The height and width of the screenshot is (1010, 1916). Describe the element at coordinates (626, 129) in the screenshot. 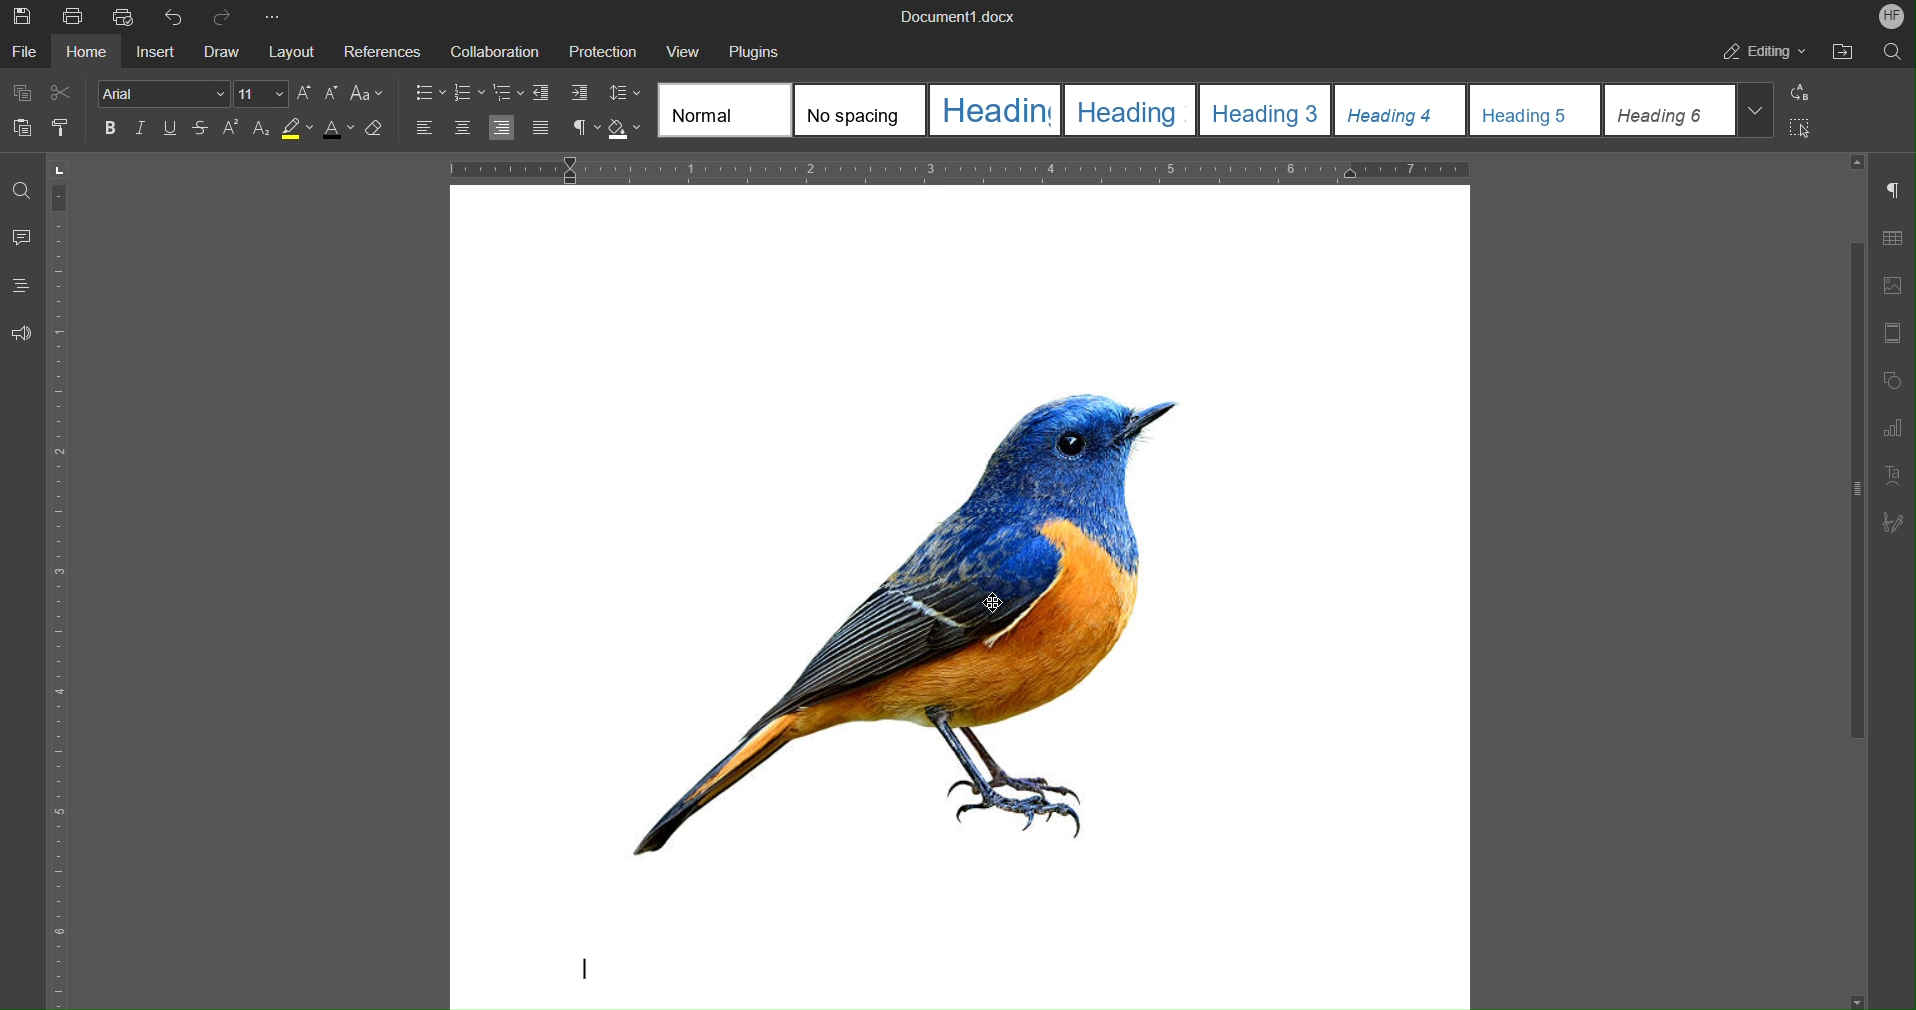

I see `Shading` at that location.